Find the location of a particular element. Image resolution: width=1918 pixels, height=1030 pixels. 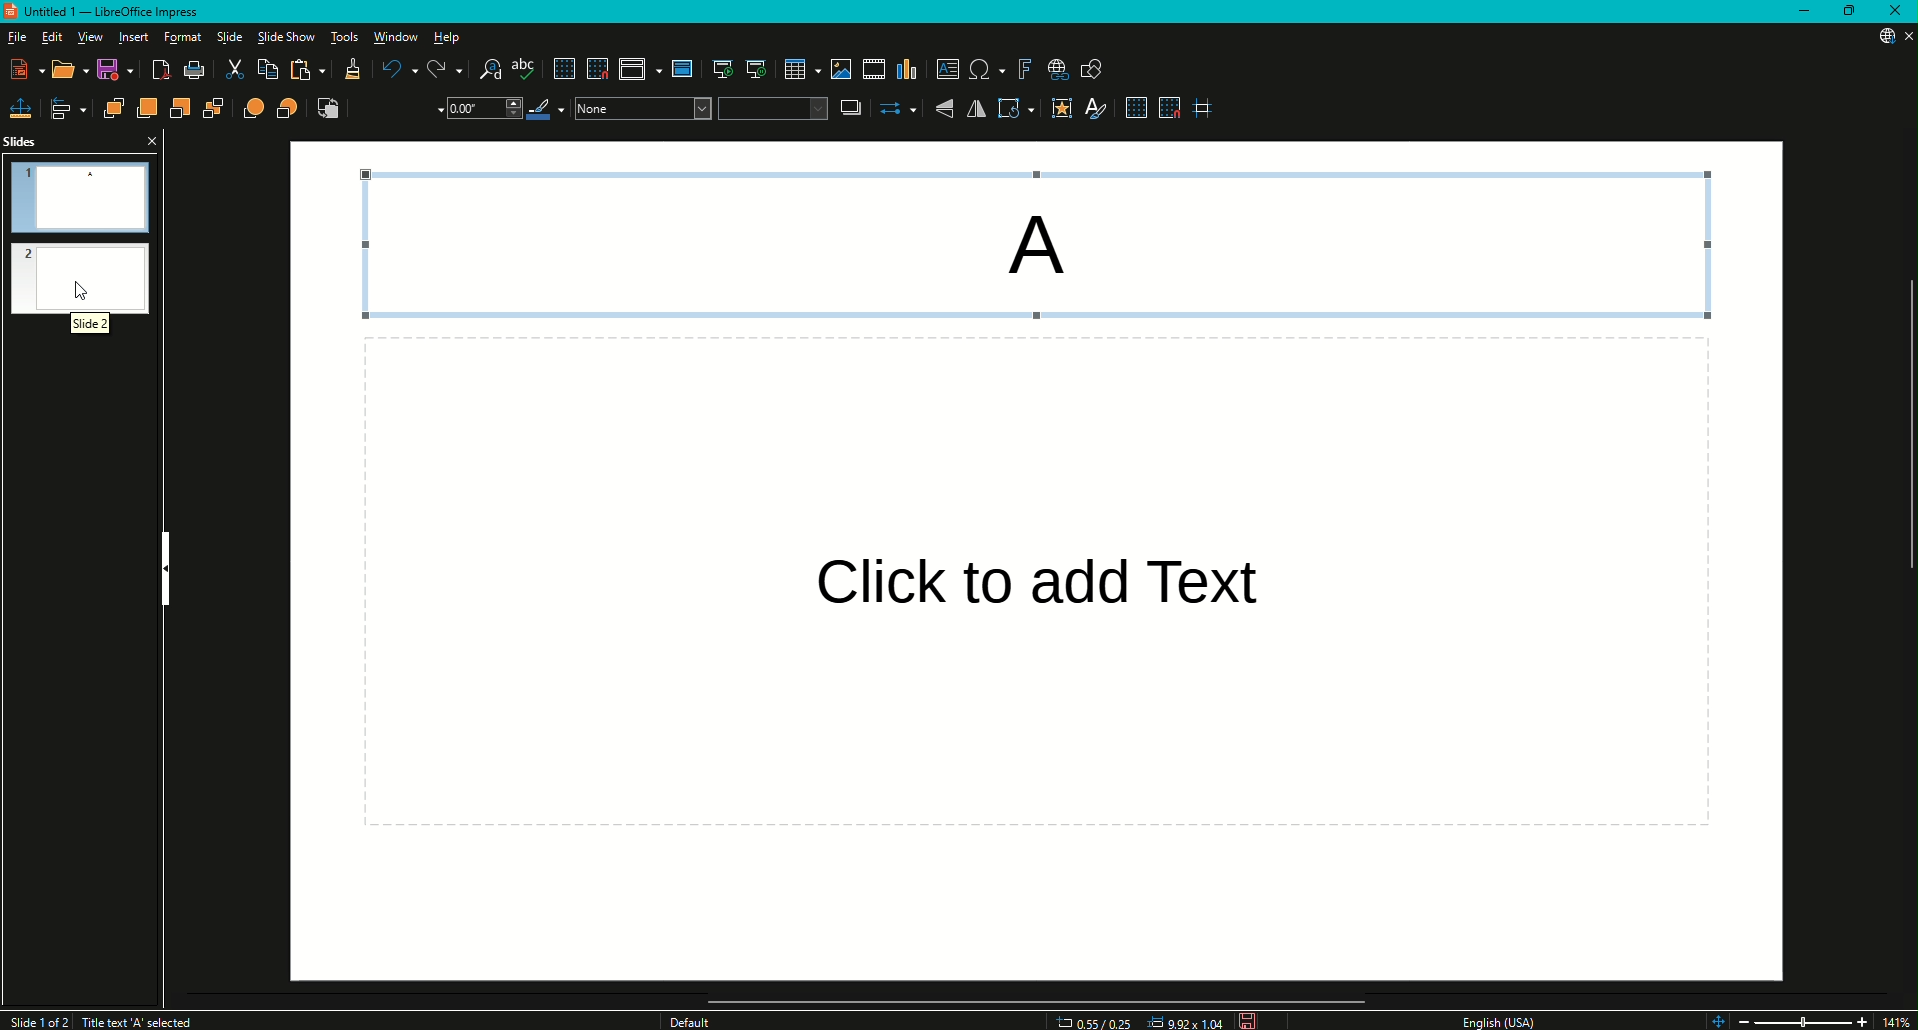

View is located at coordinates (91, 37).